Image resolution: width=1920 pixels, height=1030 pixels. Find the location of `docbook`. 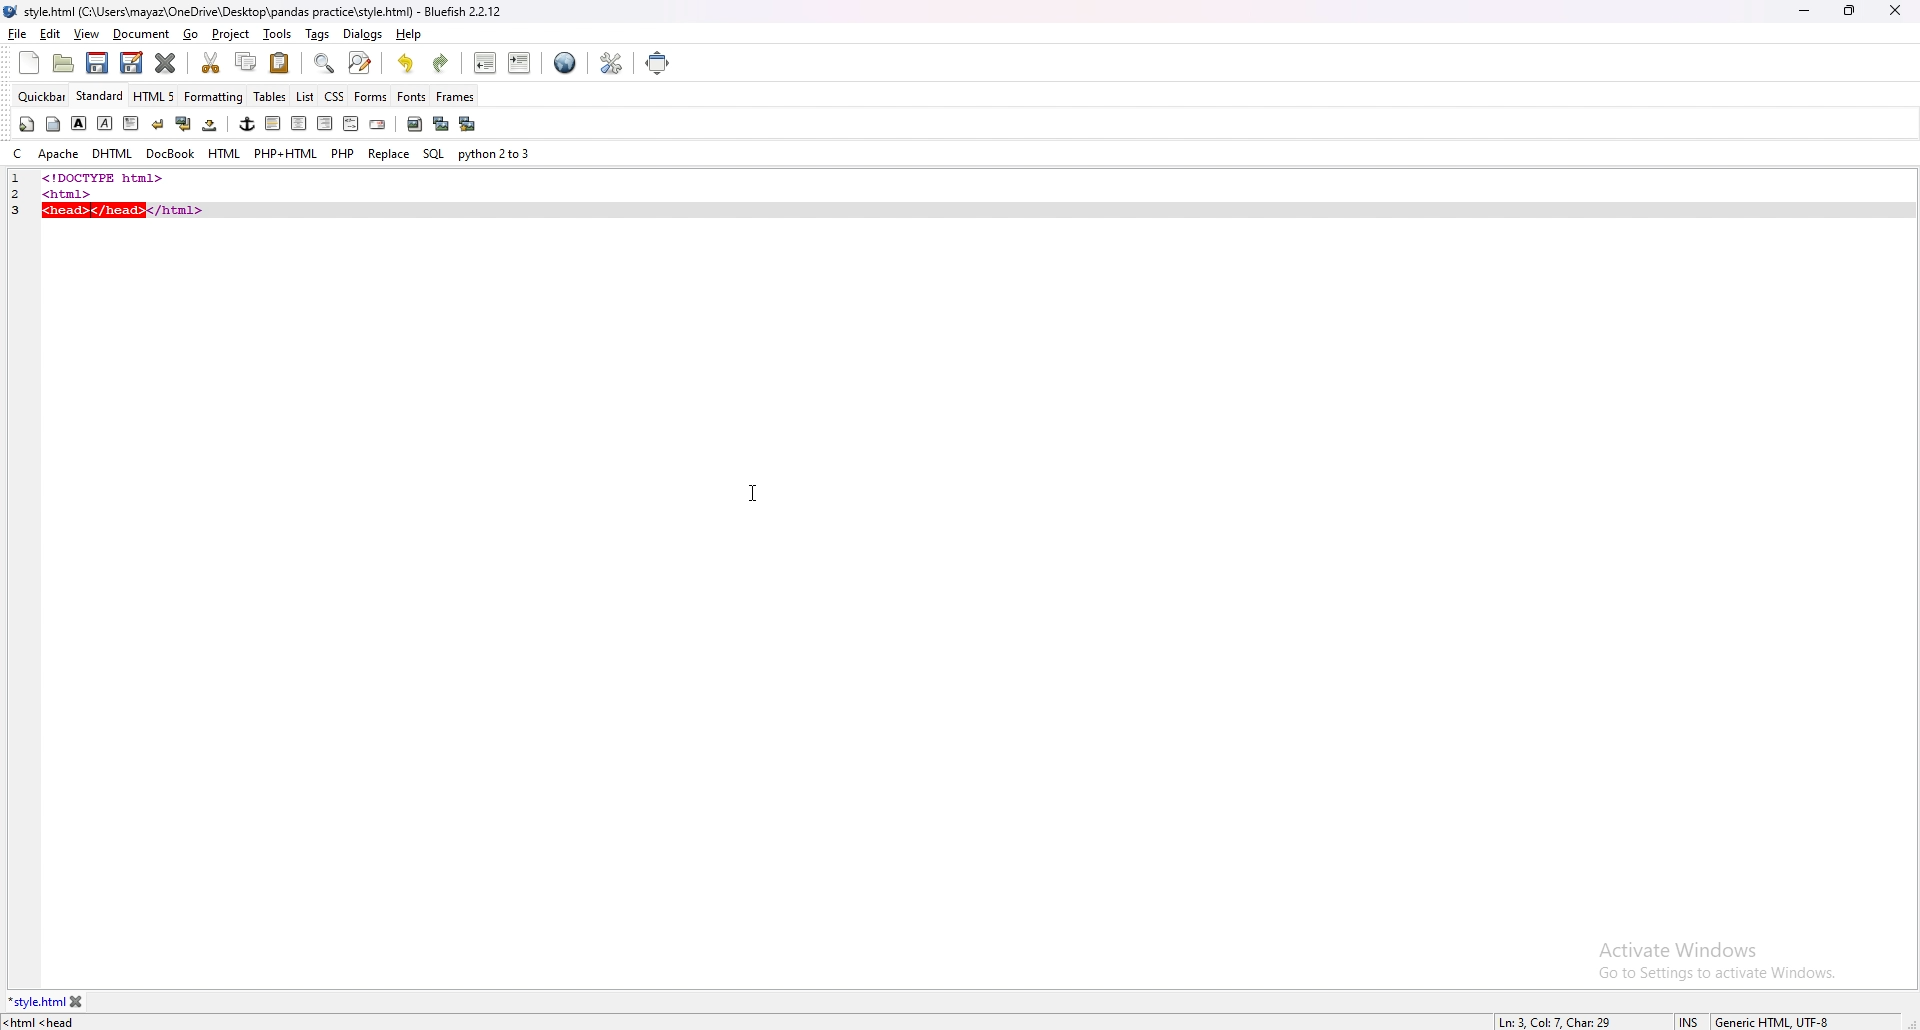

docbook is located at coordinates (170, 154).